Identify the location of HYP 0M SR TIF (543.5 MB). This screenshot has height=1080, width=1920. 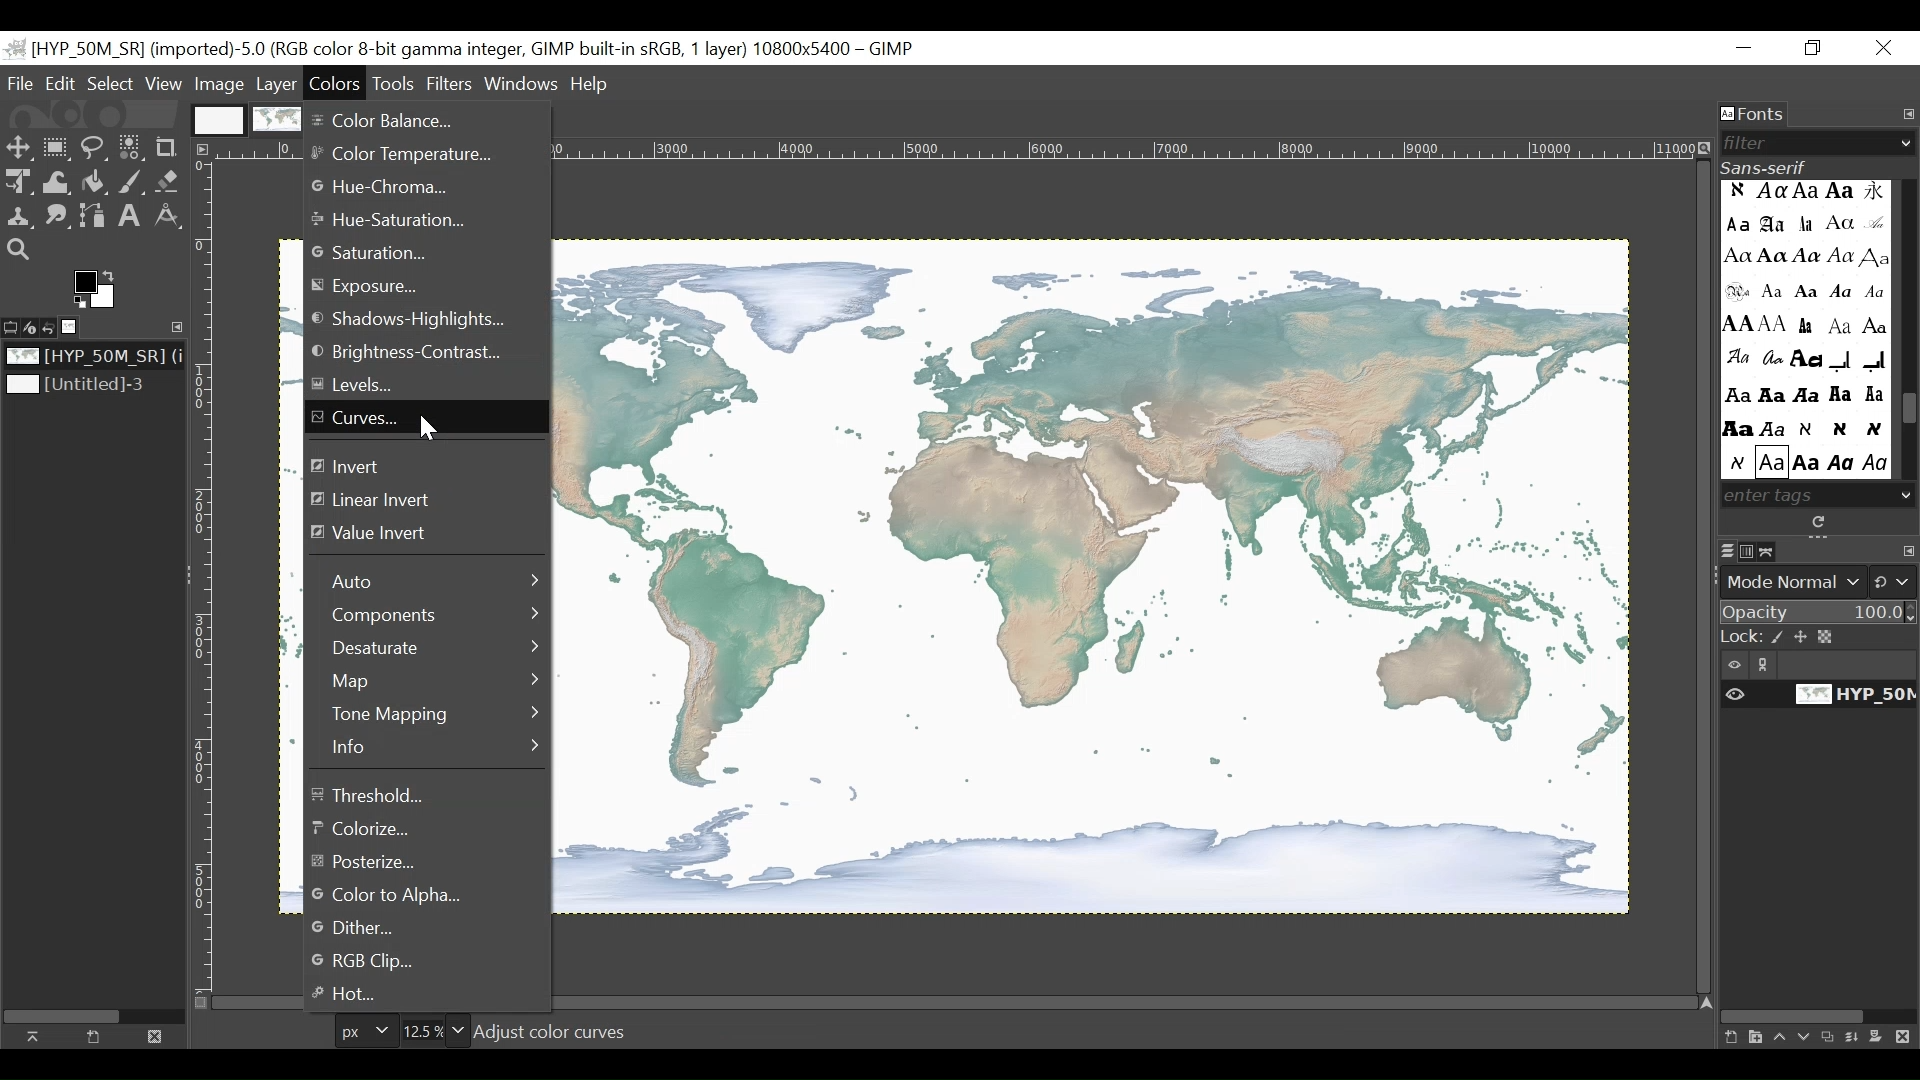
(586, 1030).